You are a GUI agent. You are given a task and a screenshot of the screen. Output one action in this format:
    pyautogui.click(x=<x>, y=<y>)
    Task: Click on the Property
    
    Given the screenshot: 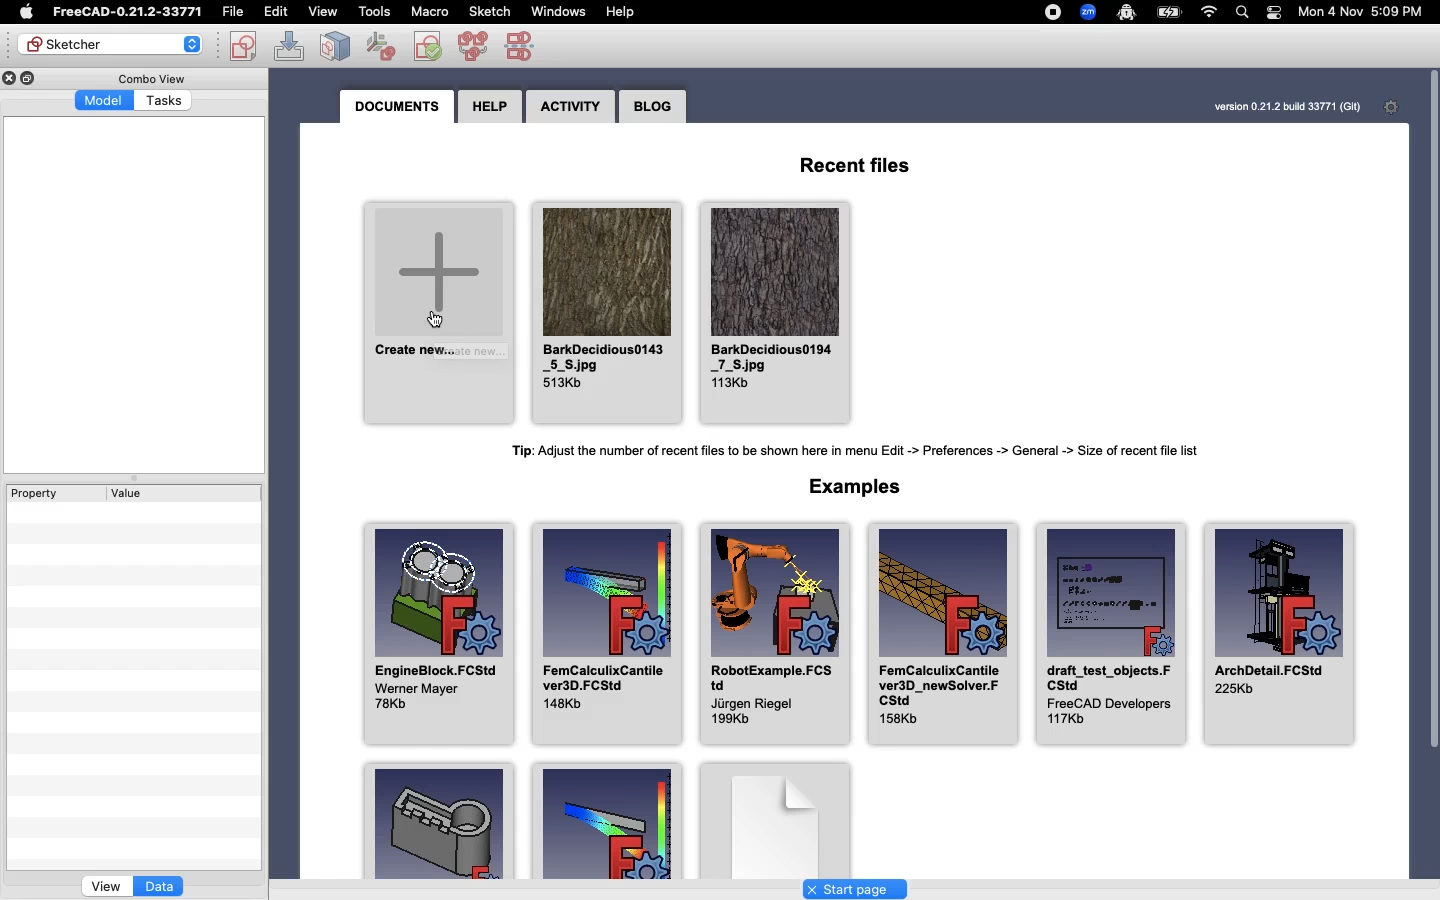 What is the action you would take?
    pyautogui.click(x=50, y=494)
    